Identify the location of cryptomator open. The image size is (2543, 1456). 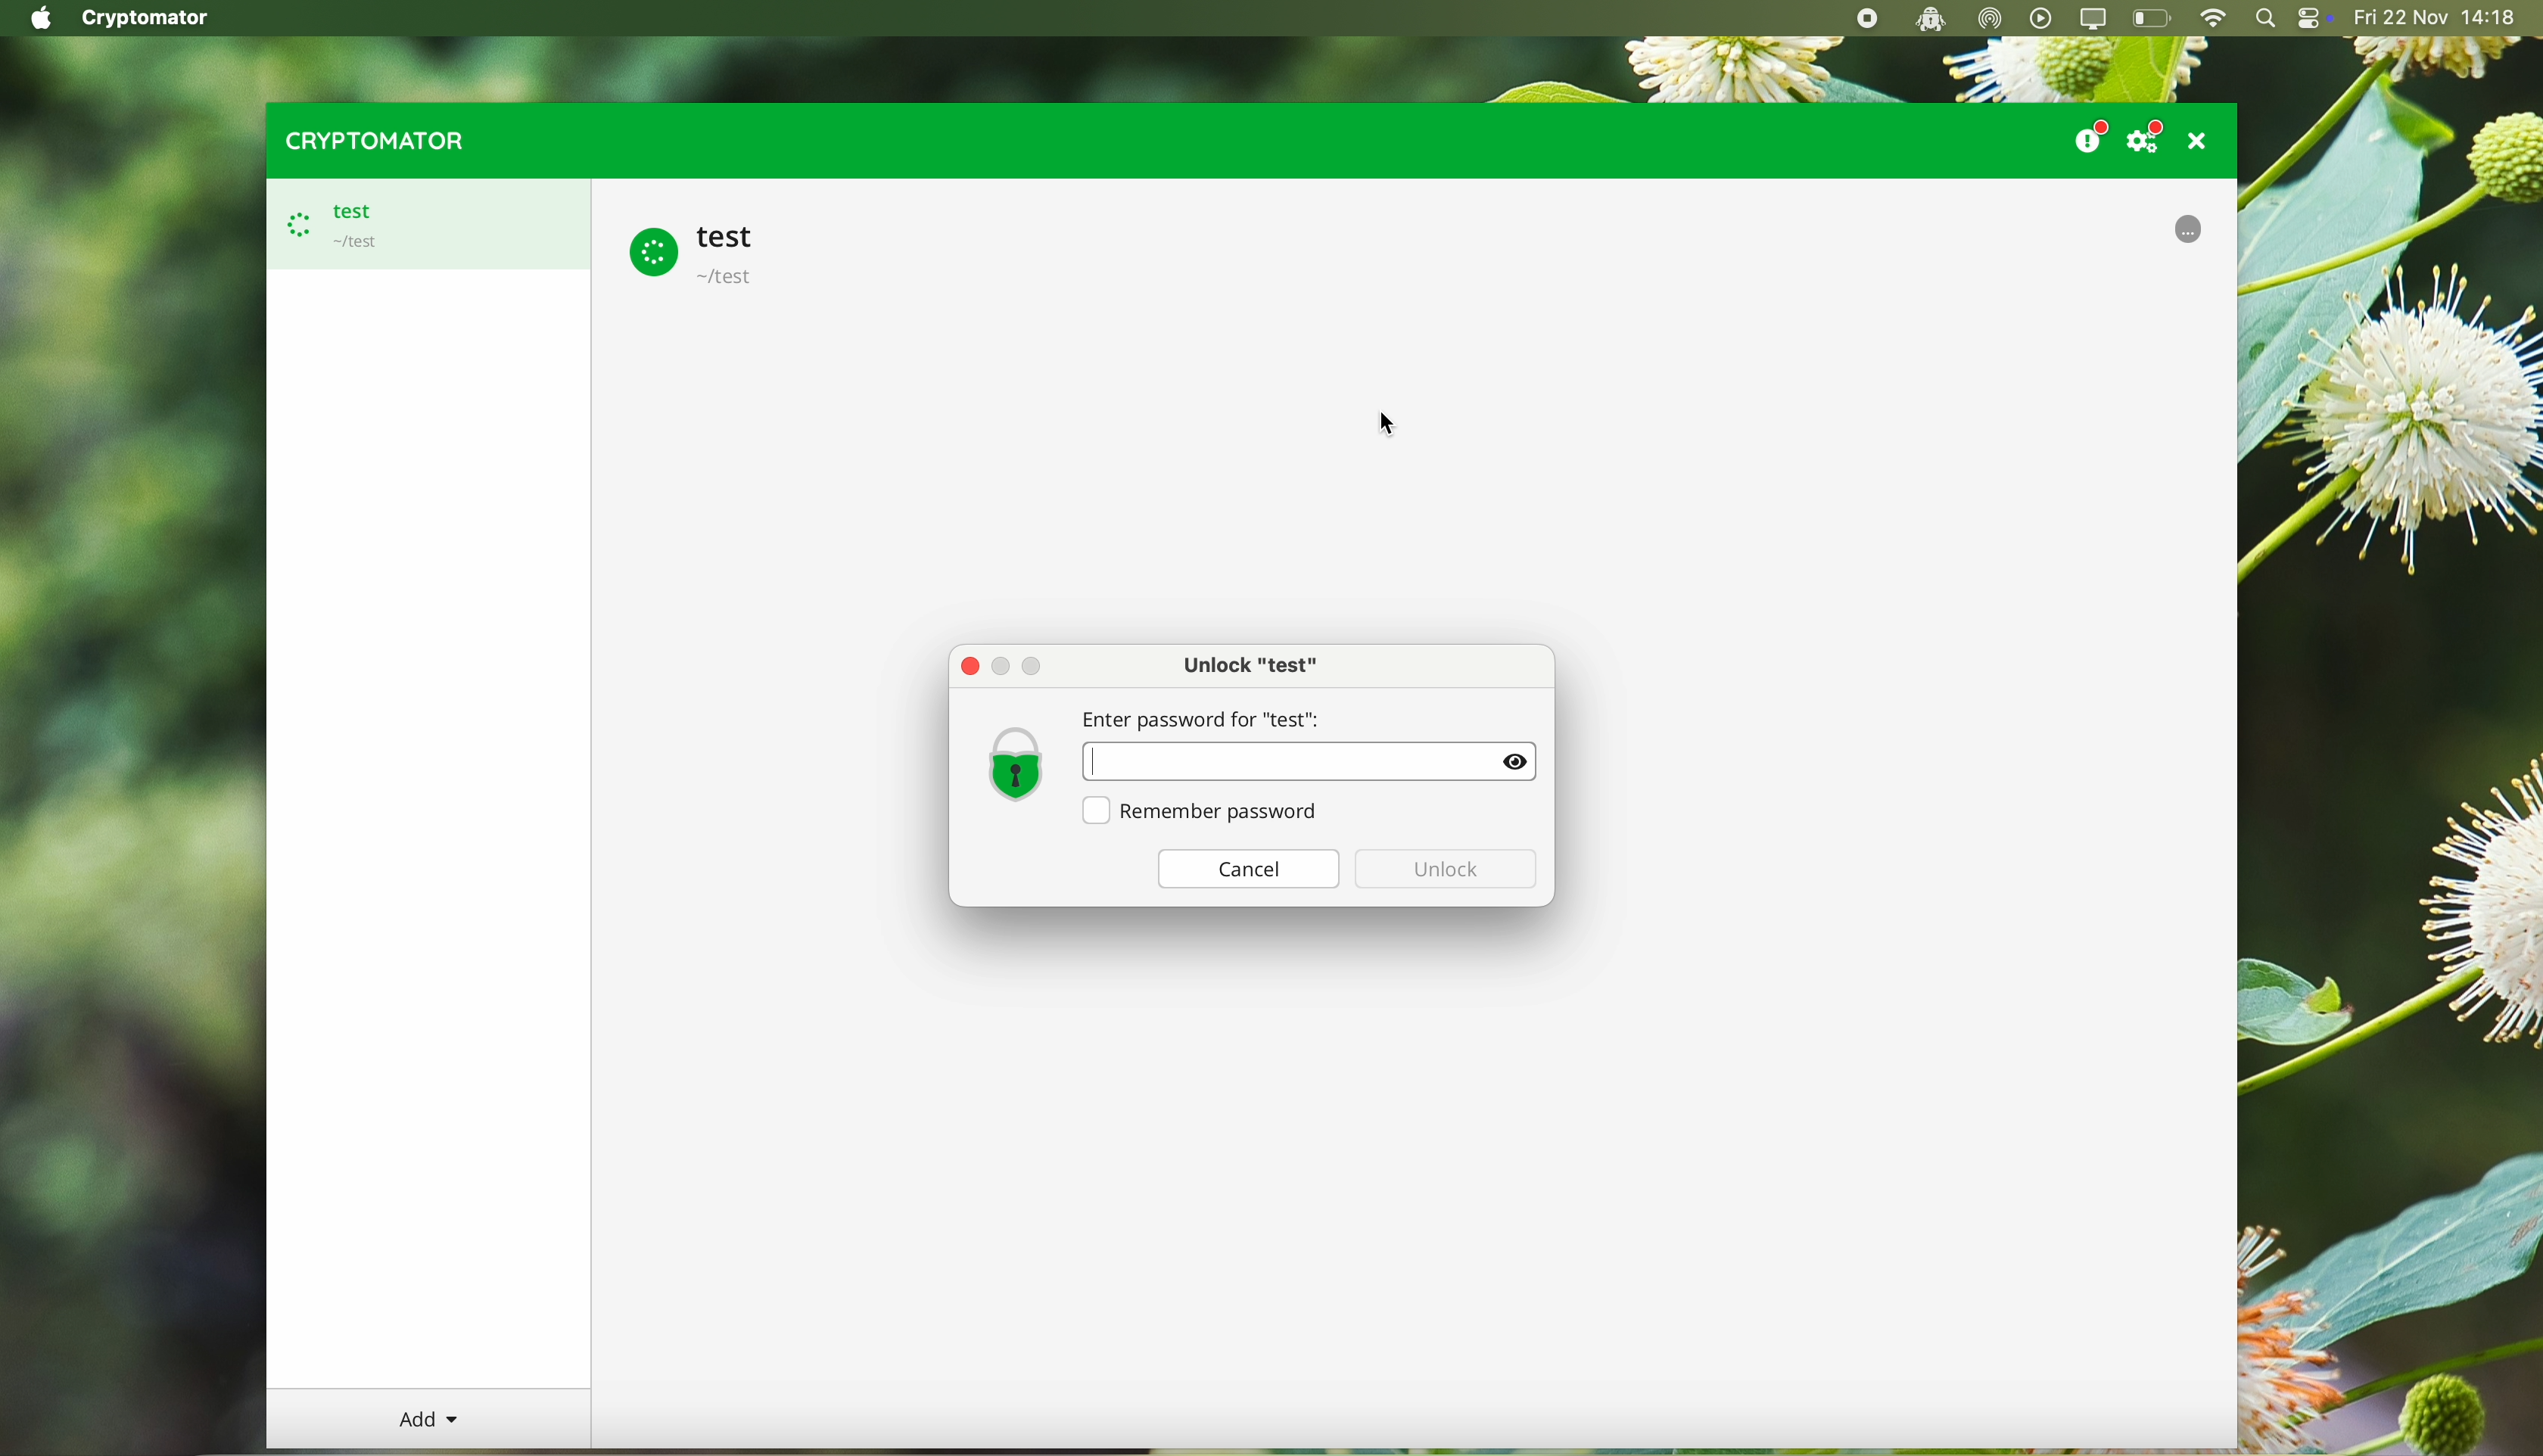
(1926, 19).